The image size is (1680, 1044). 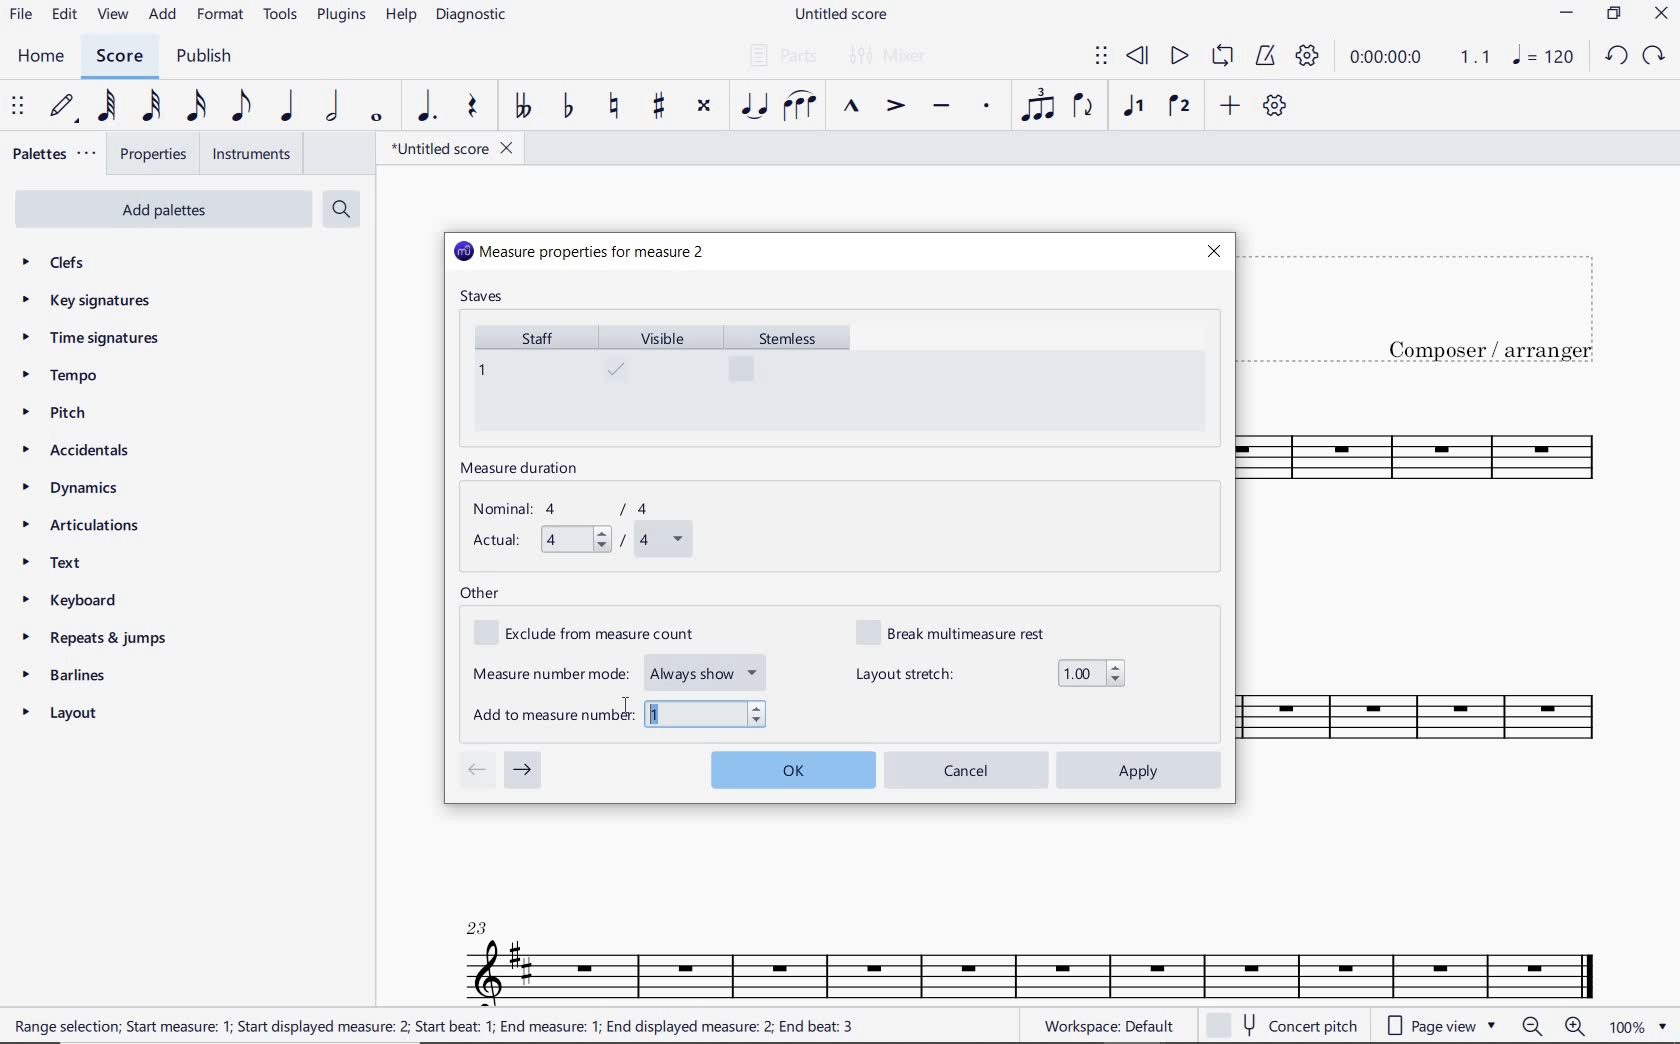 I want to click on 64TH NOTE, so click(x=109, y=107).